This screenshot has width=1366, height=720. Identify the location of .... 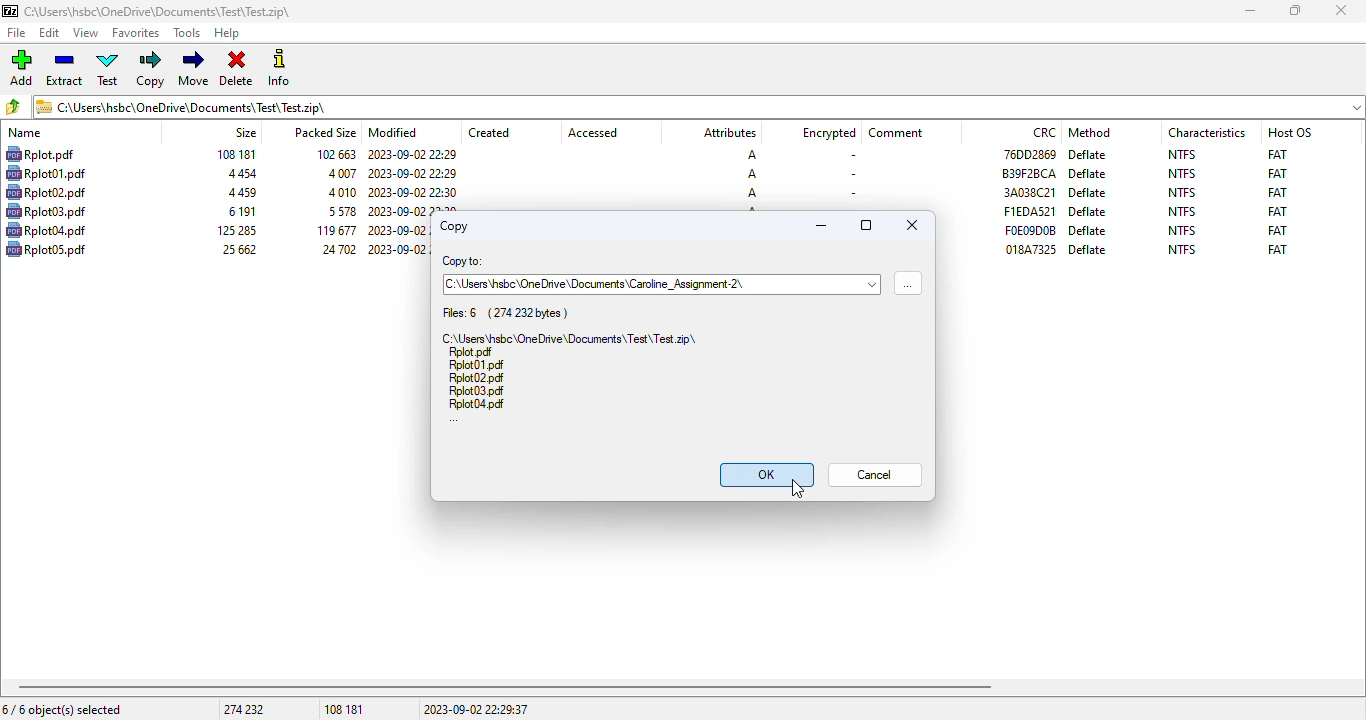
(454, 420).